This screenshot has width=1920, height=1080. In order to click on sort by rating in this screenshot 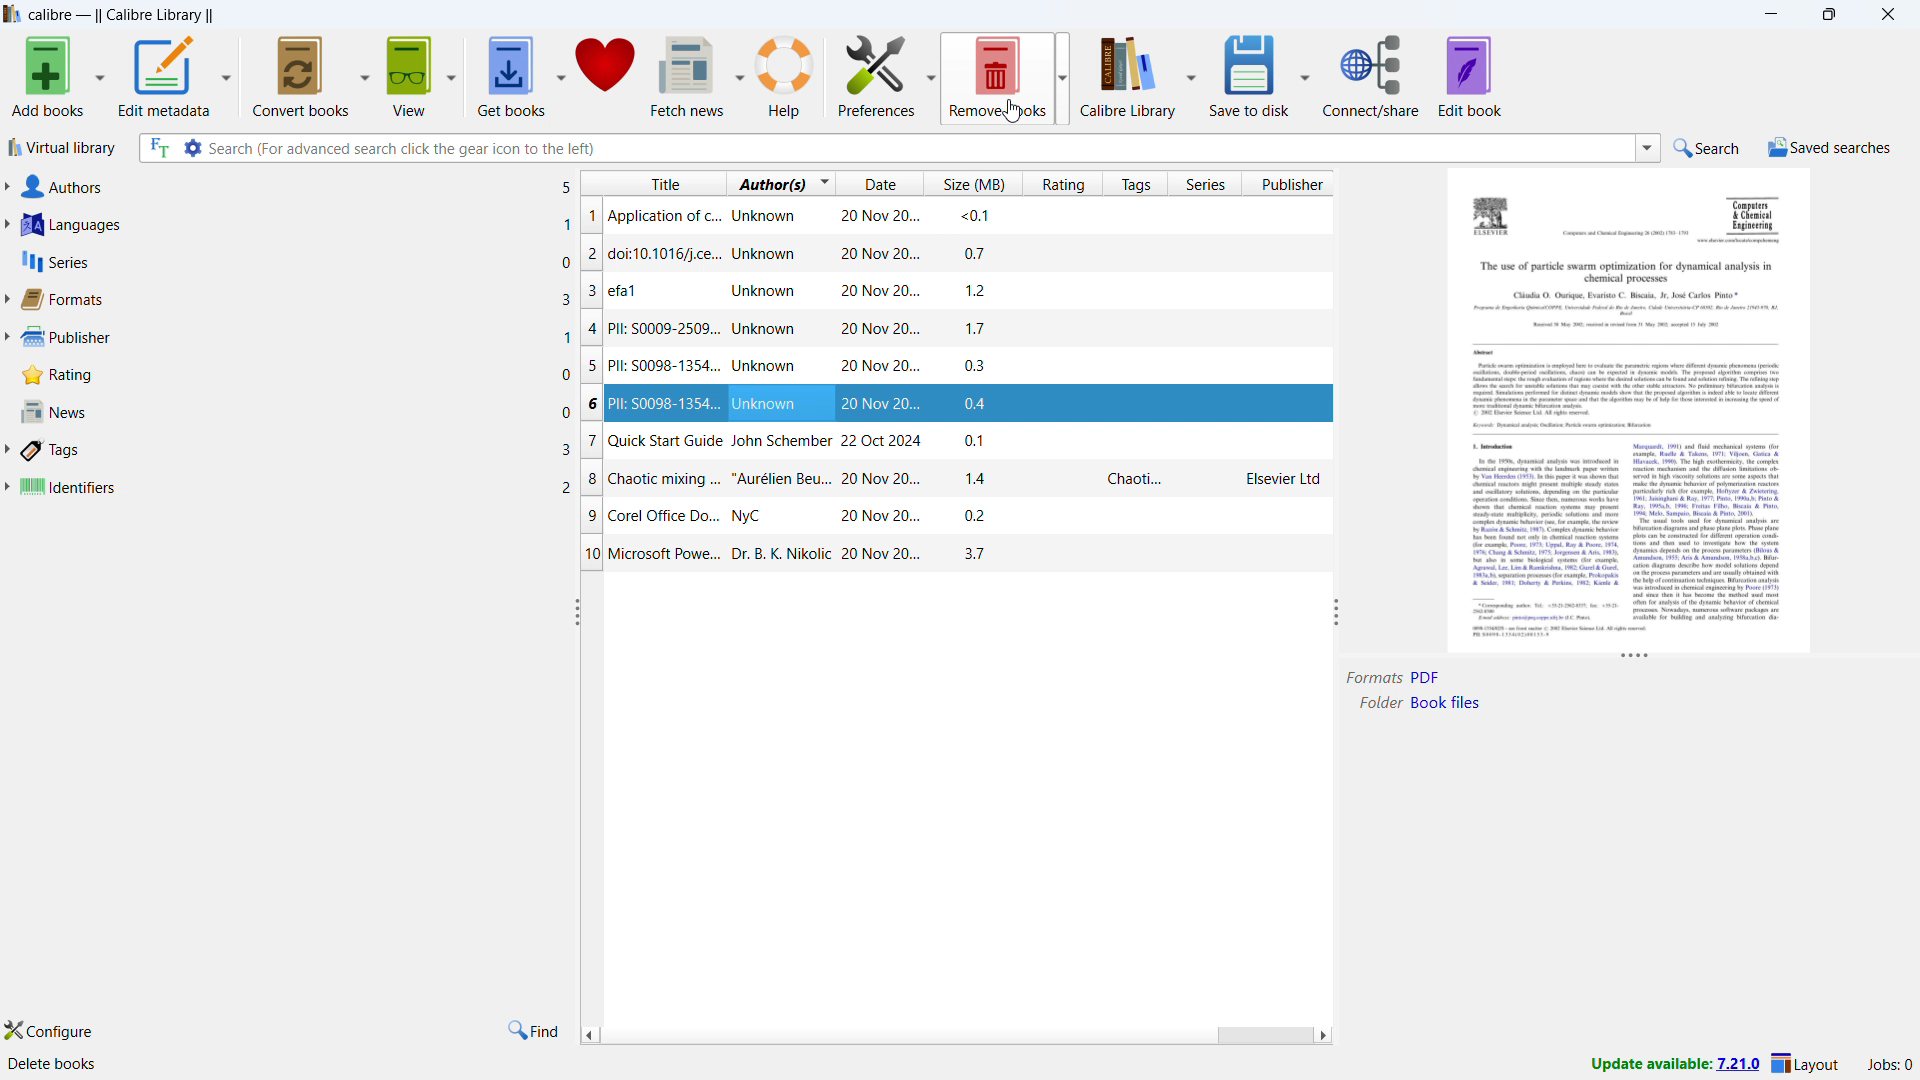, I will do `click(1061, 184)`.